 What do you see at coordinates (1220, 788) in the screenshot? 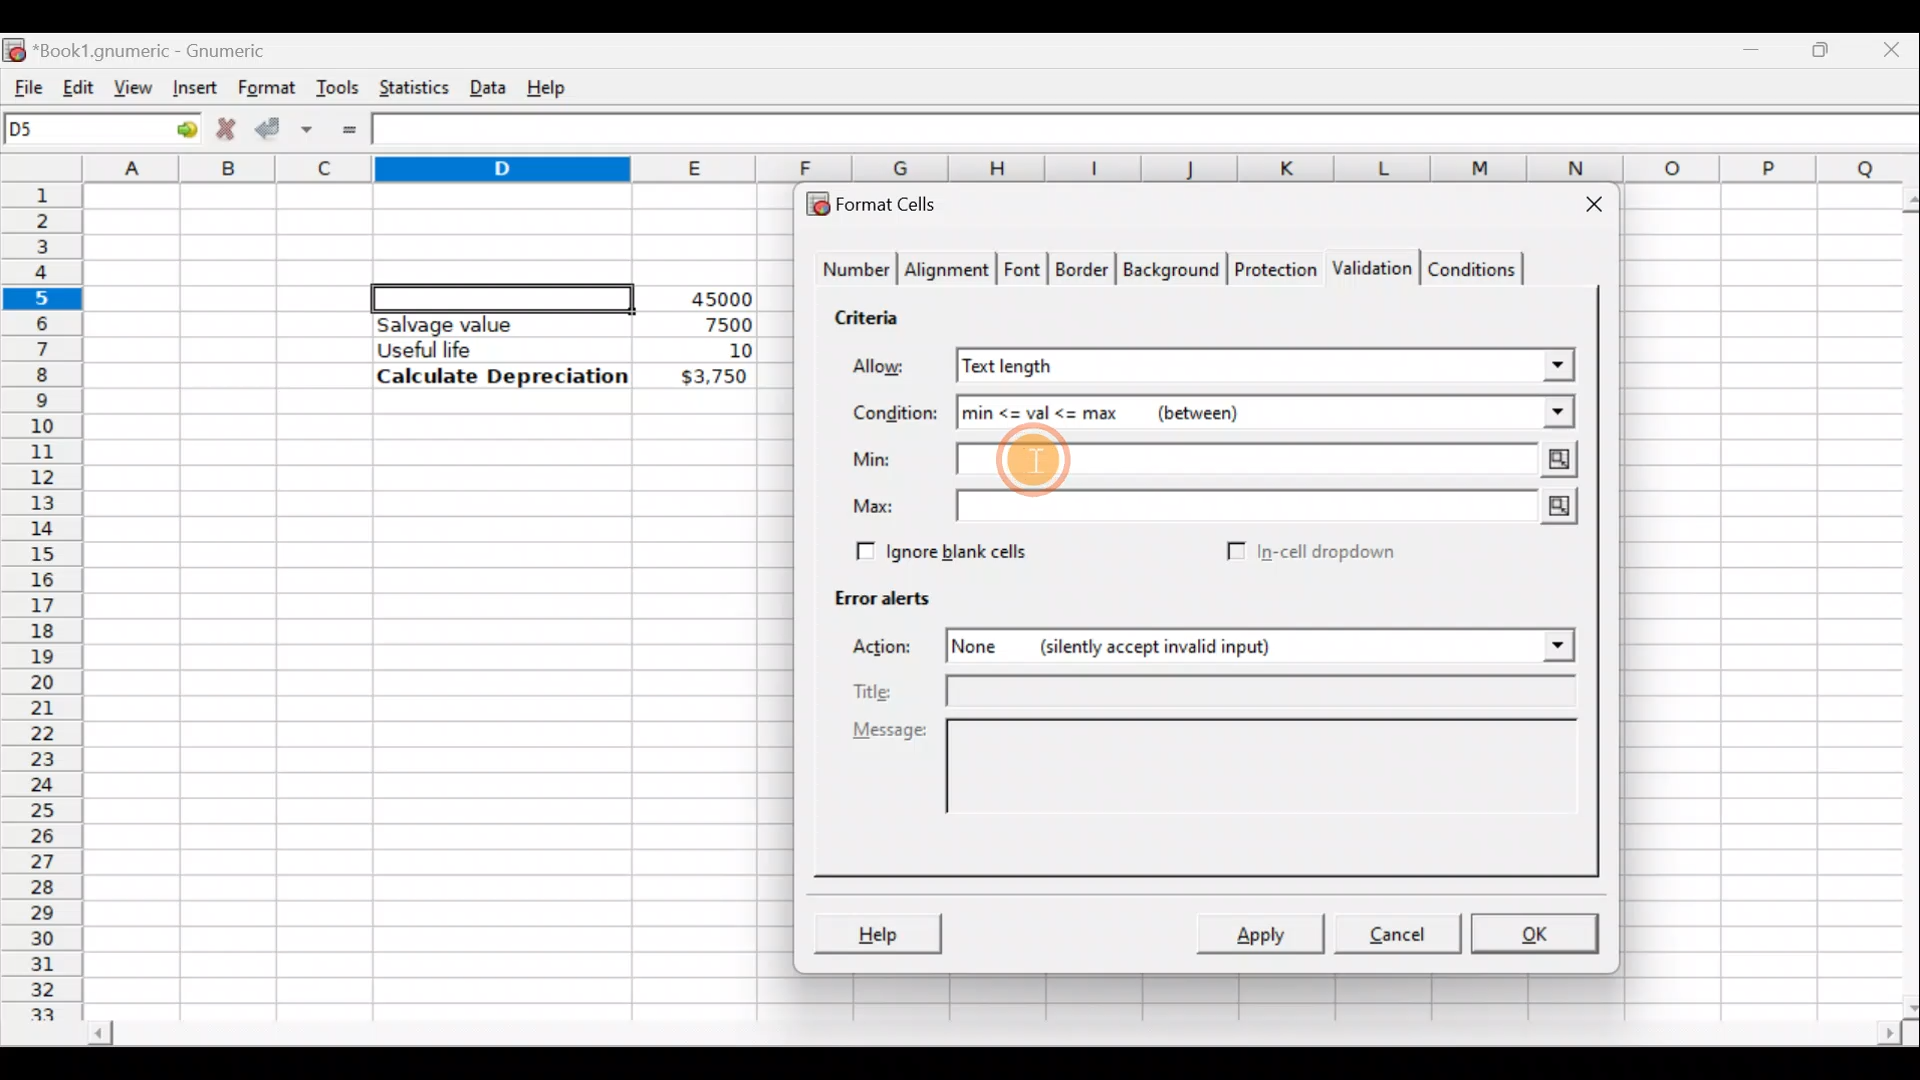
I see `Message` at bounding box center [1220, 788].